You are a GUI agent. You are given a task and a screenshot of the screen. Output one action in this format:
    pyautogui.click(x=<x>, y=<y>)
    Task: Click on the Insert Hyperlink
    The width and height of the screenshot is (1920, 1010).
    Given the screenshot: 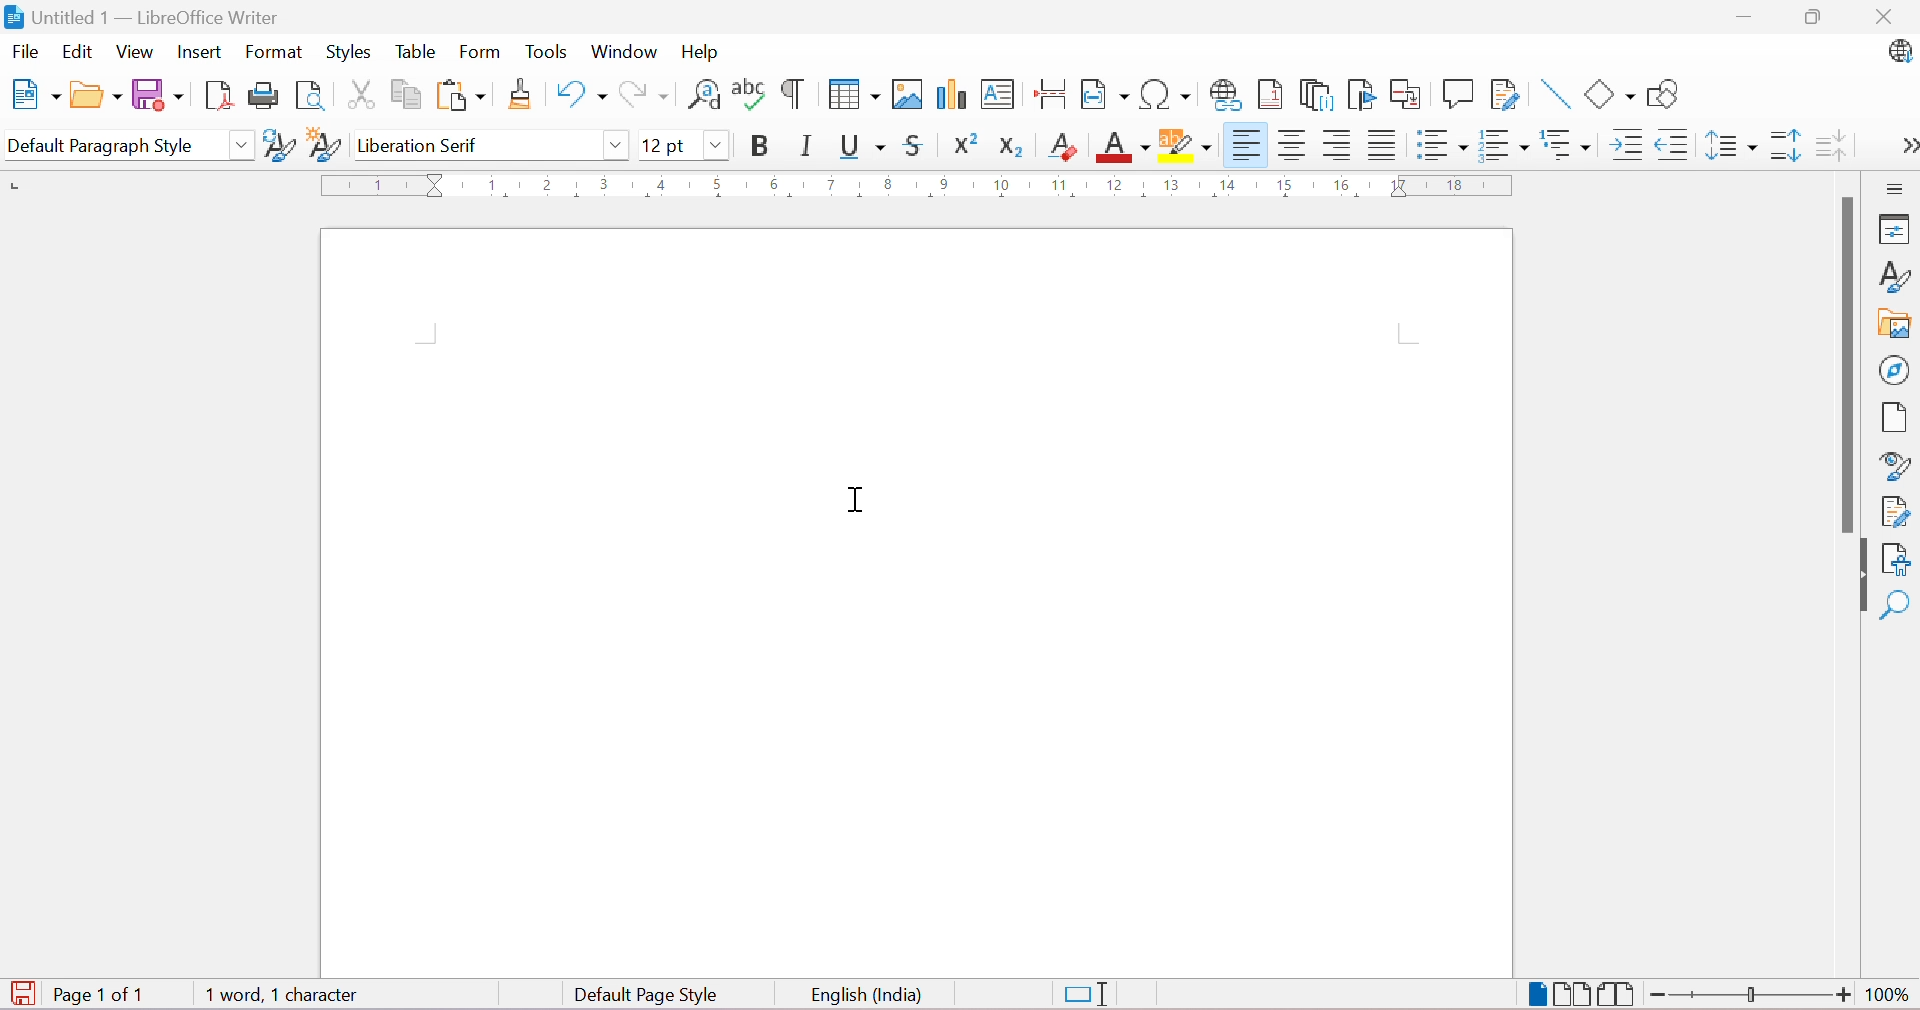 What is the action you would take?
    pyautogui.click(x=1223, y=93)
    